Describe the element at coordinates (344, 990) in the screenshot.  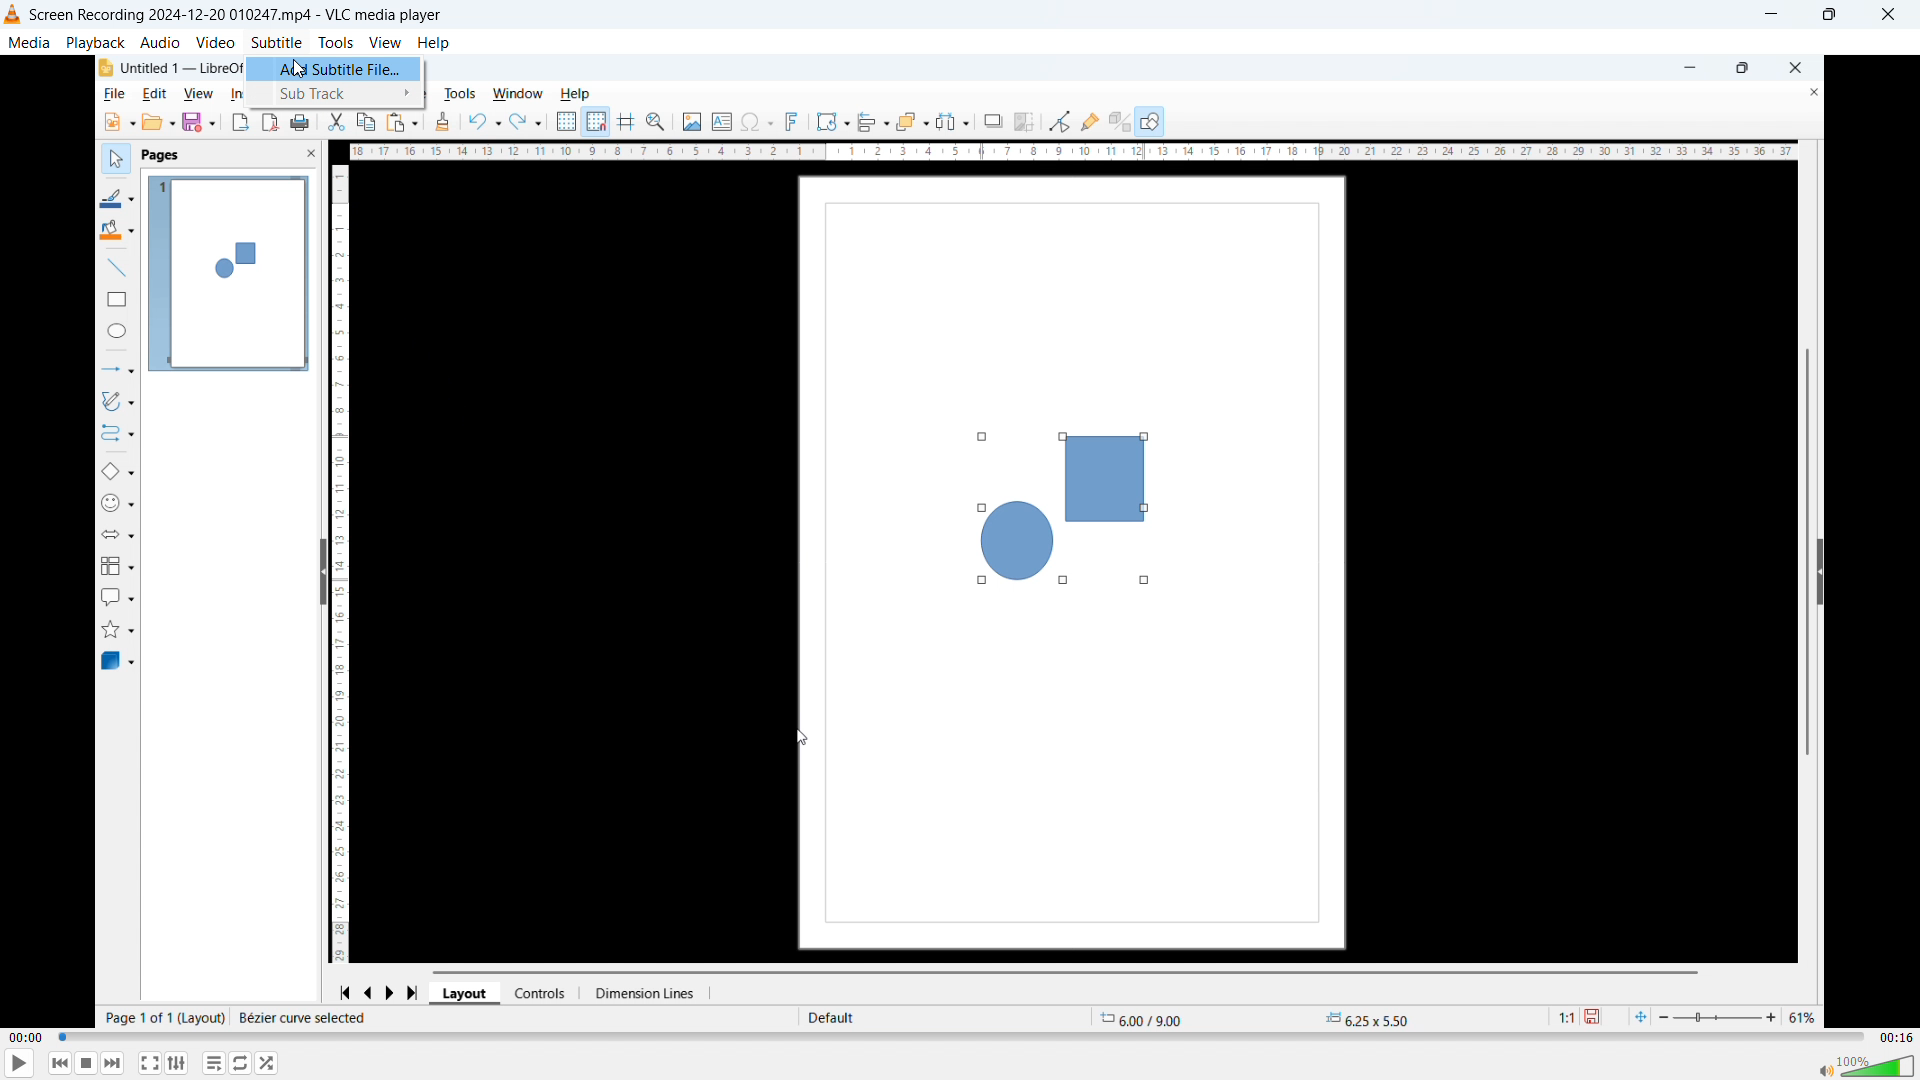
I see `first page` at that location.